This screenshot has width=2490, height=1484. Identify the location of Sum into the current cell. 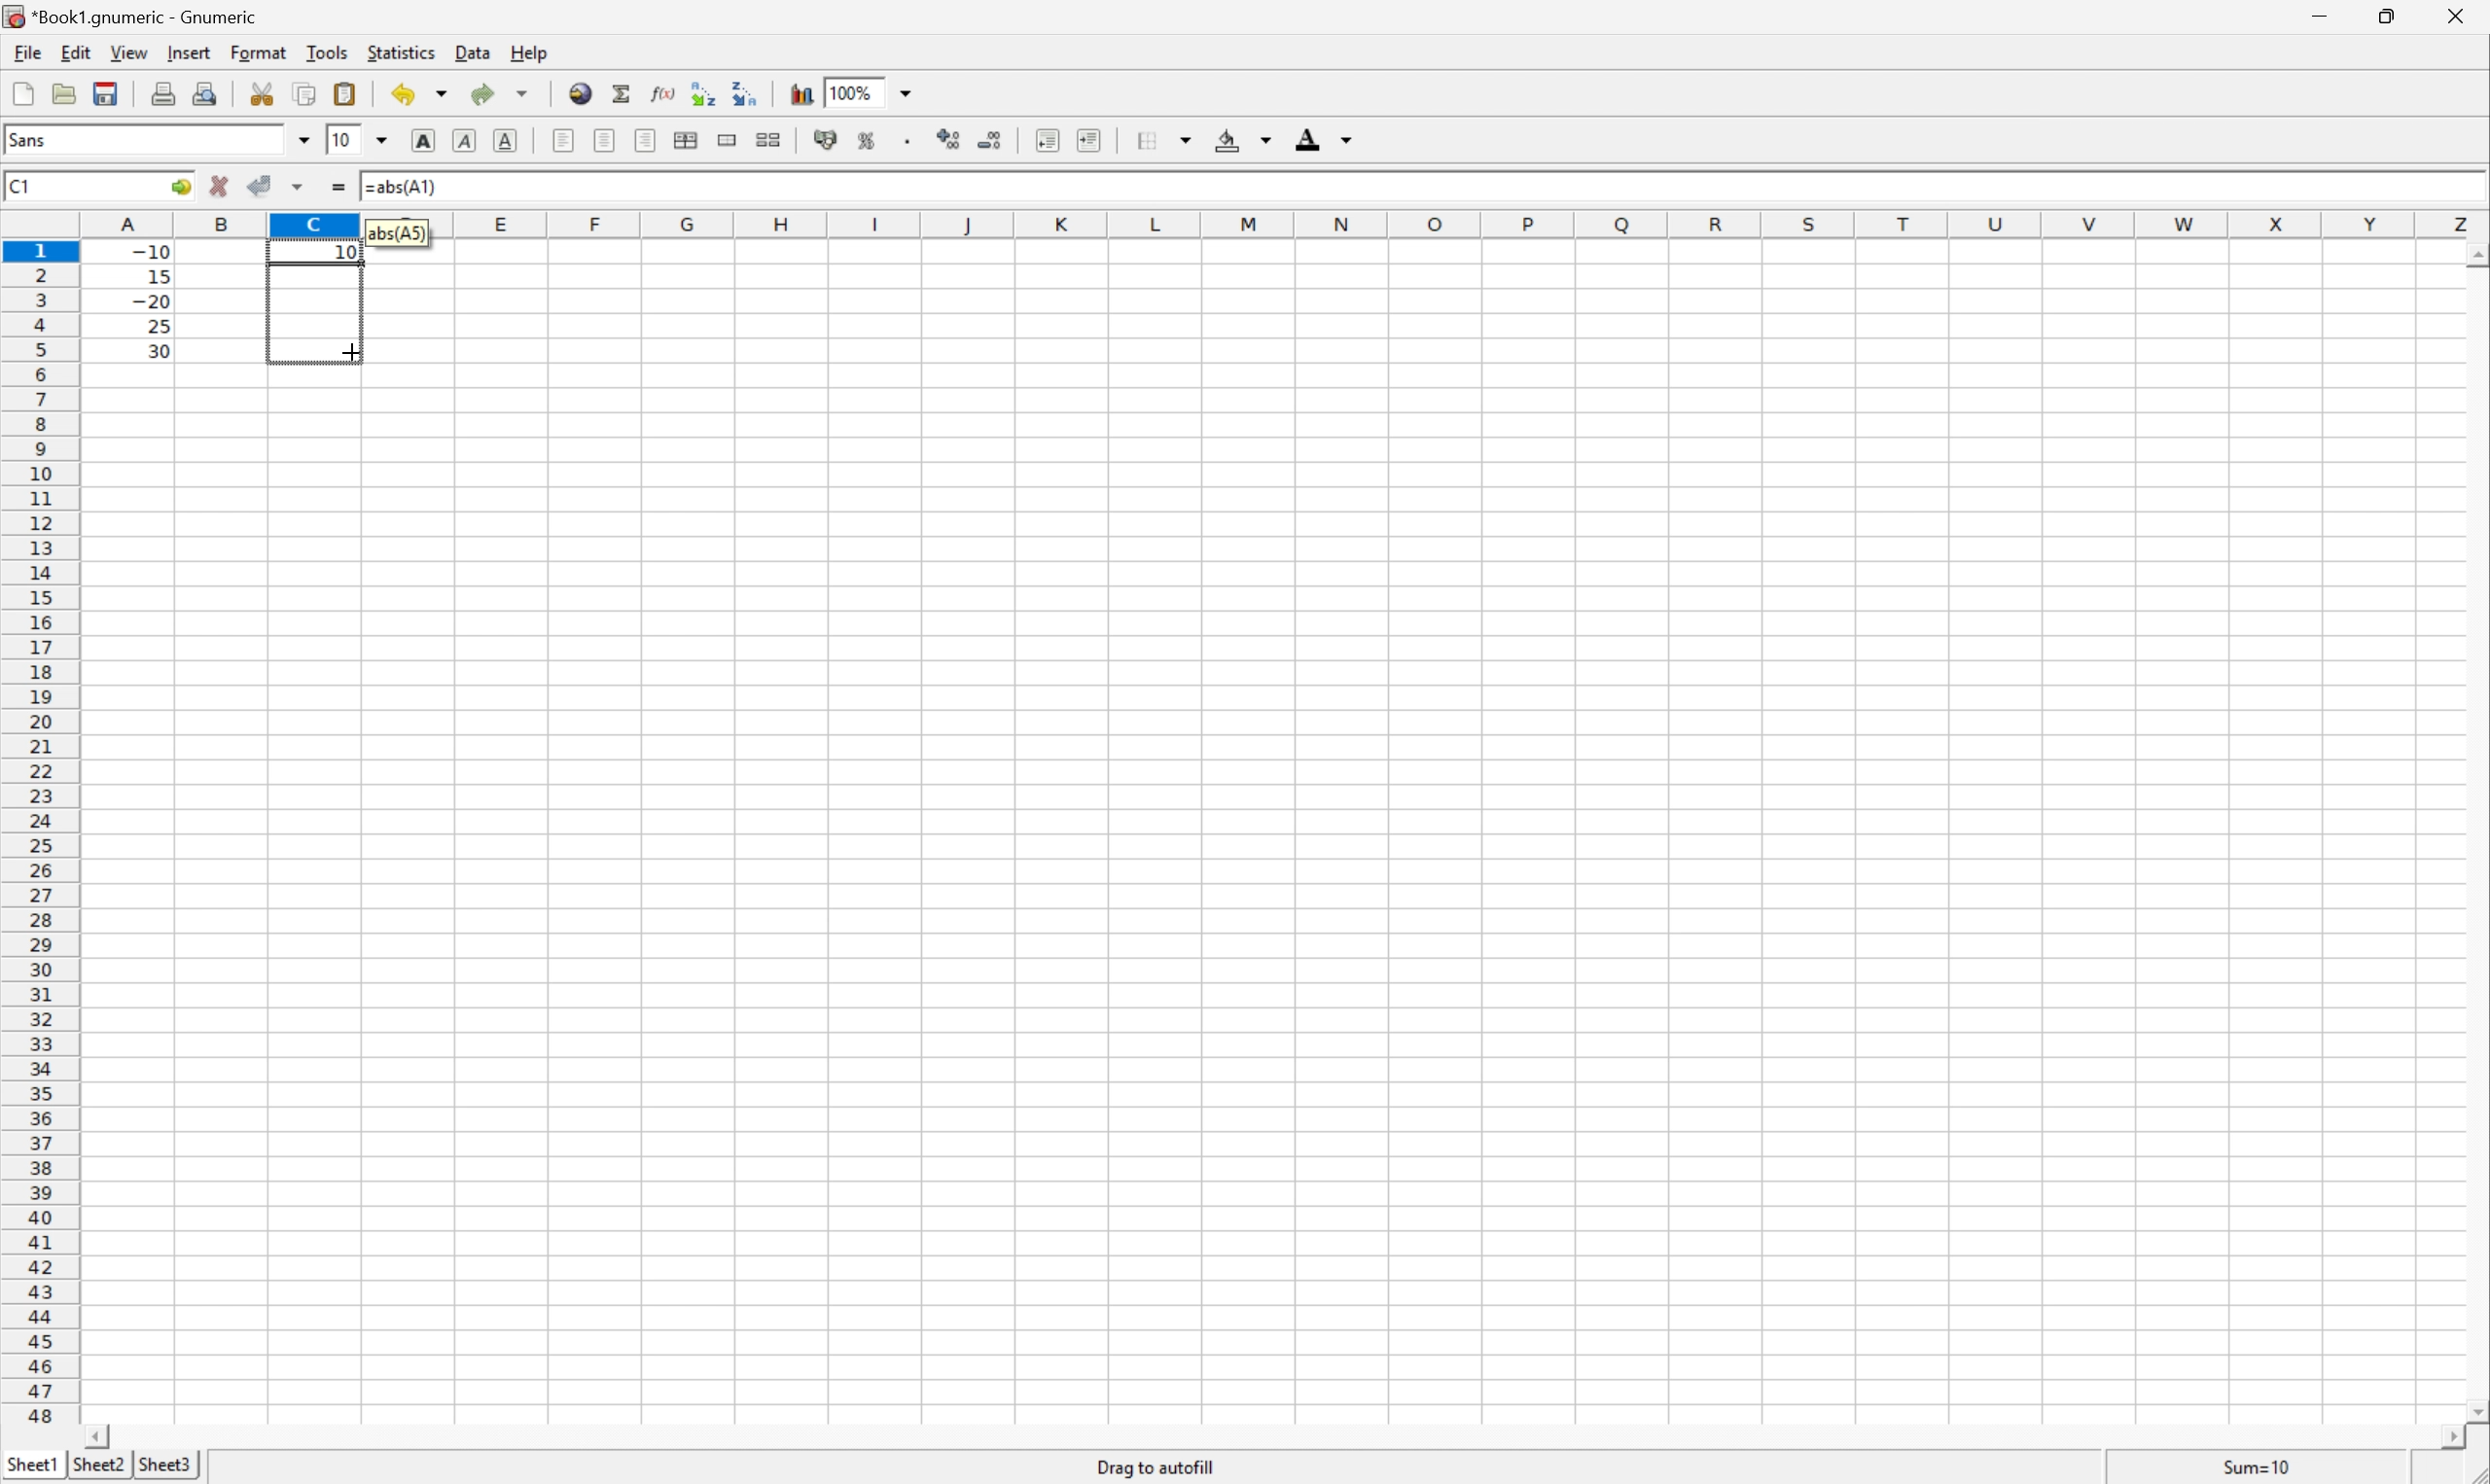
(623, 93).